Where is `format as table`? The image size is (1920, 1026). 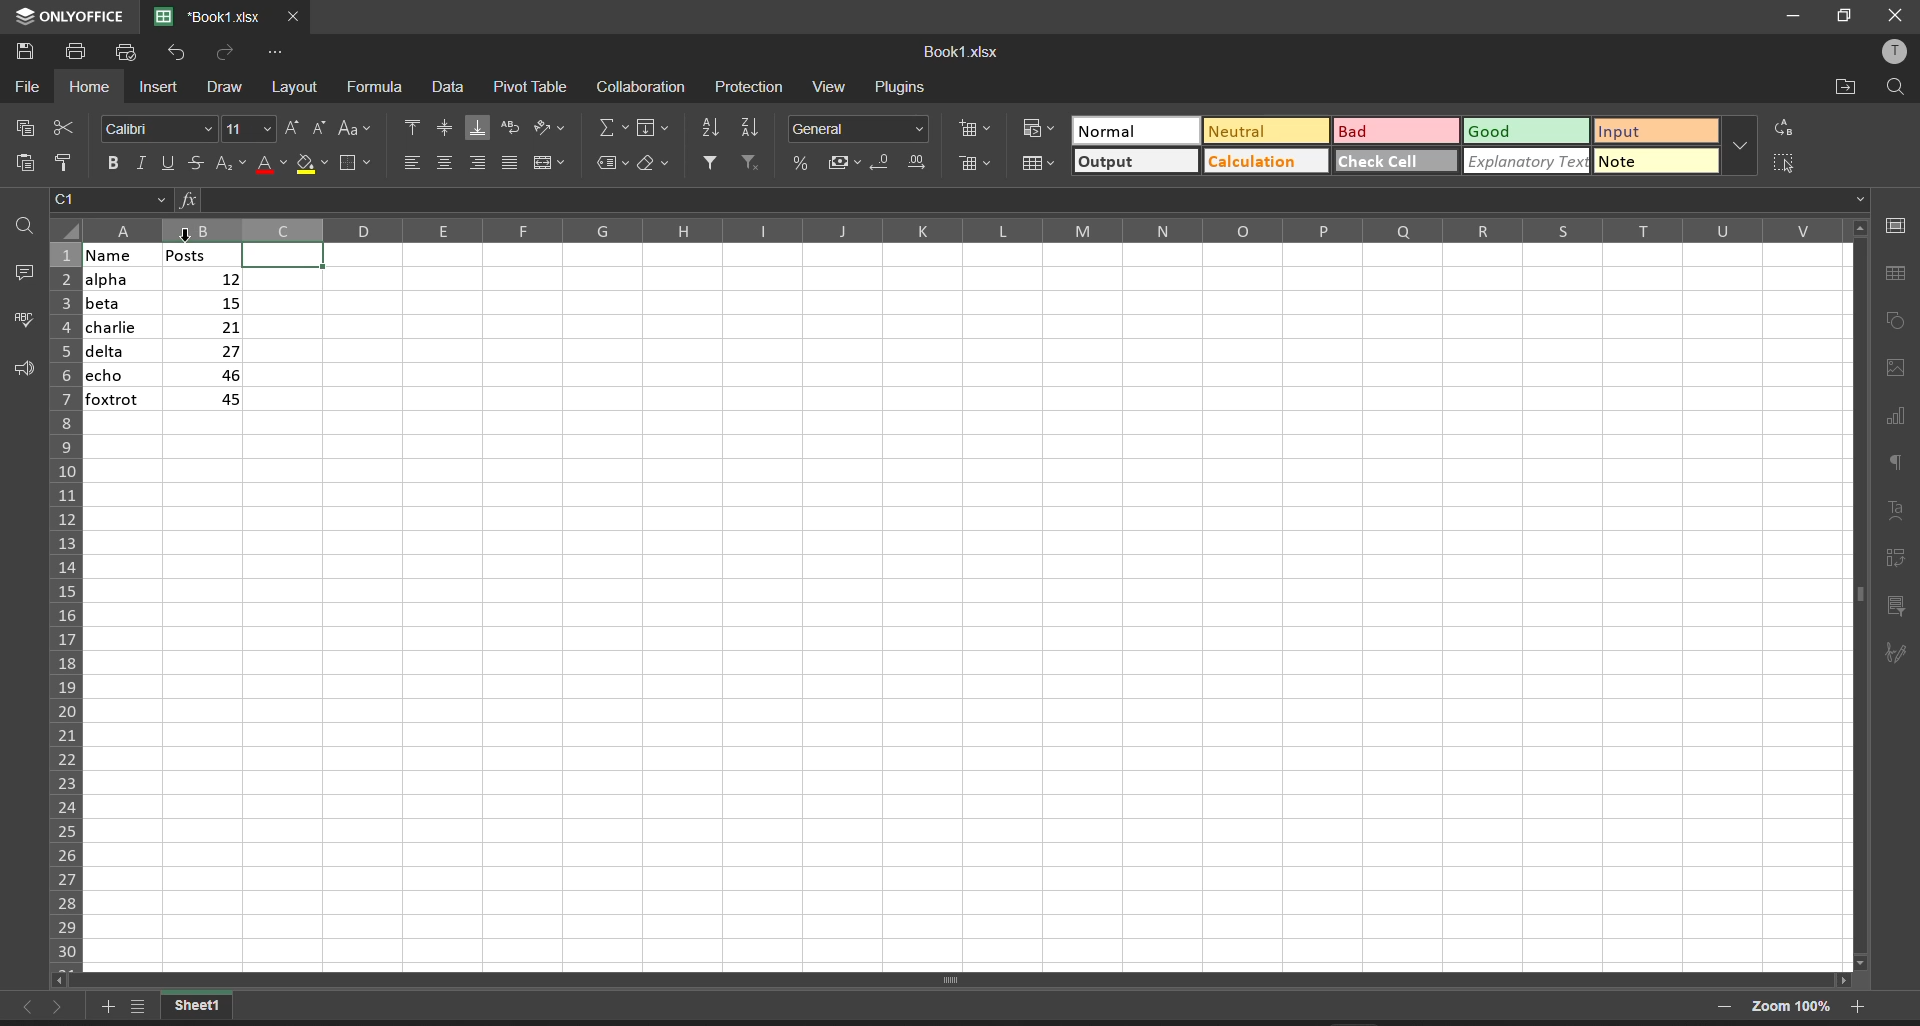
format as table is located at coordinates (1043, 165).